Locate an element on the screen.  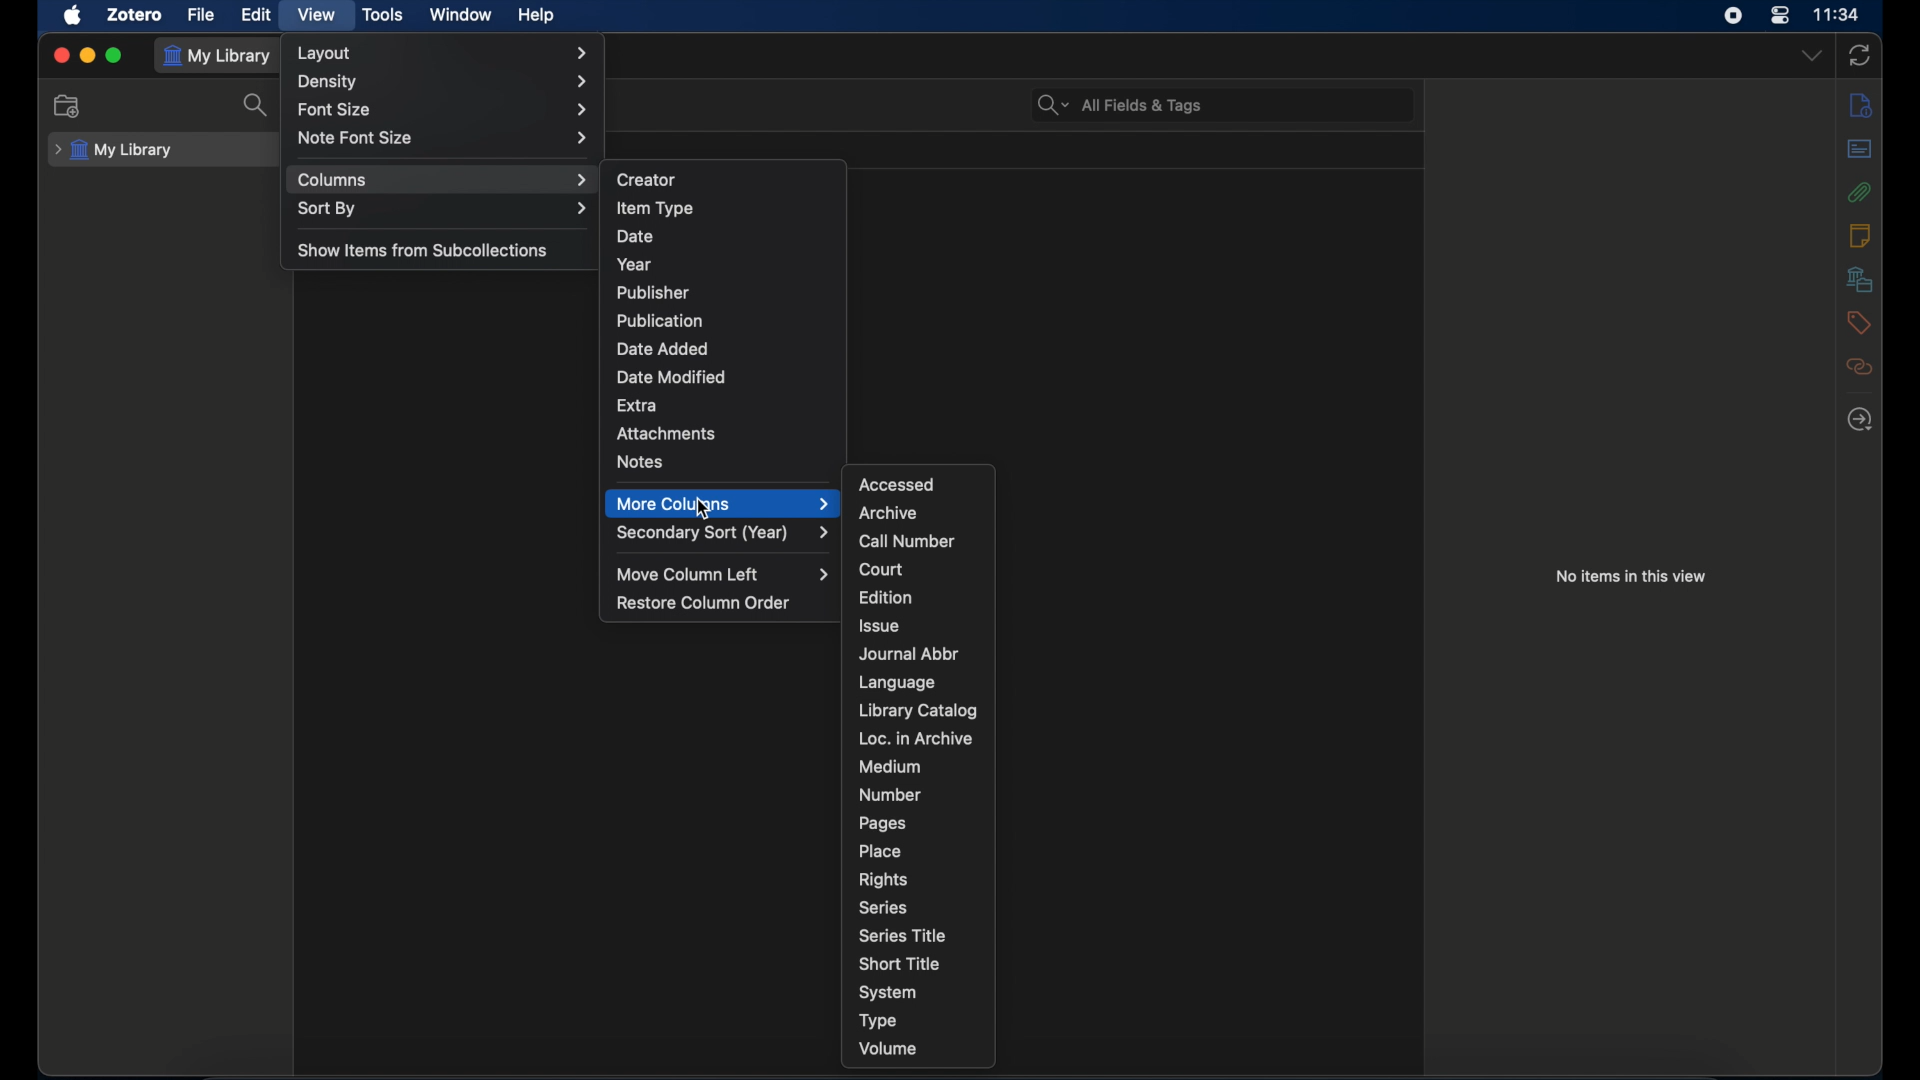
court is located at coordinates (880, 569).